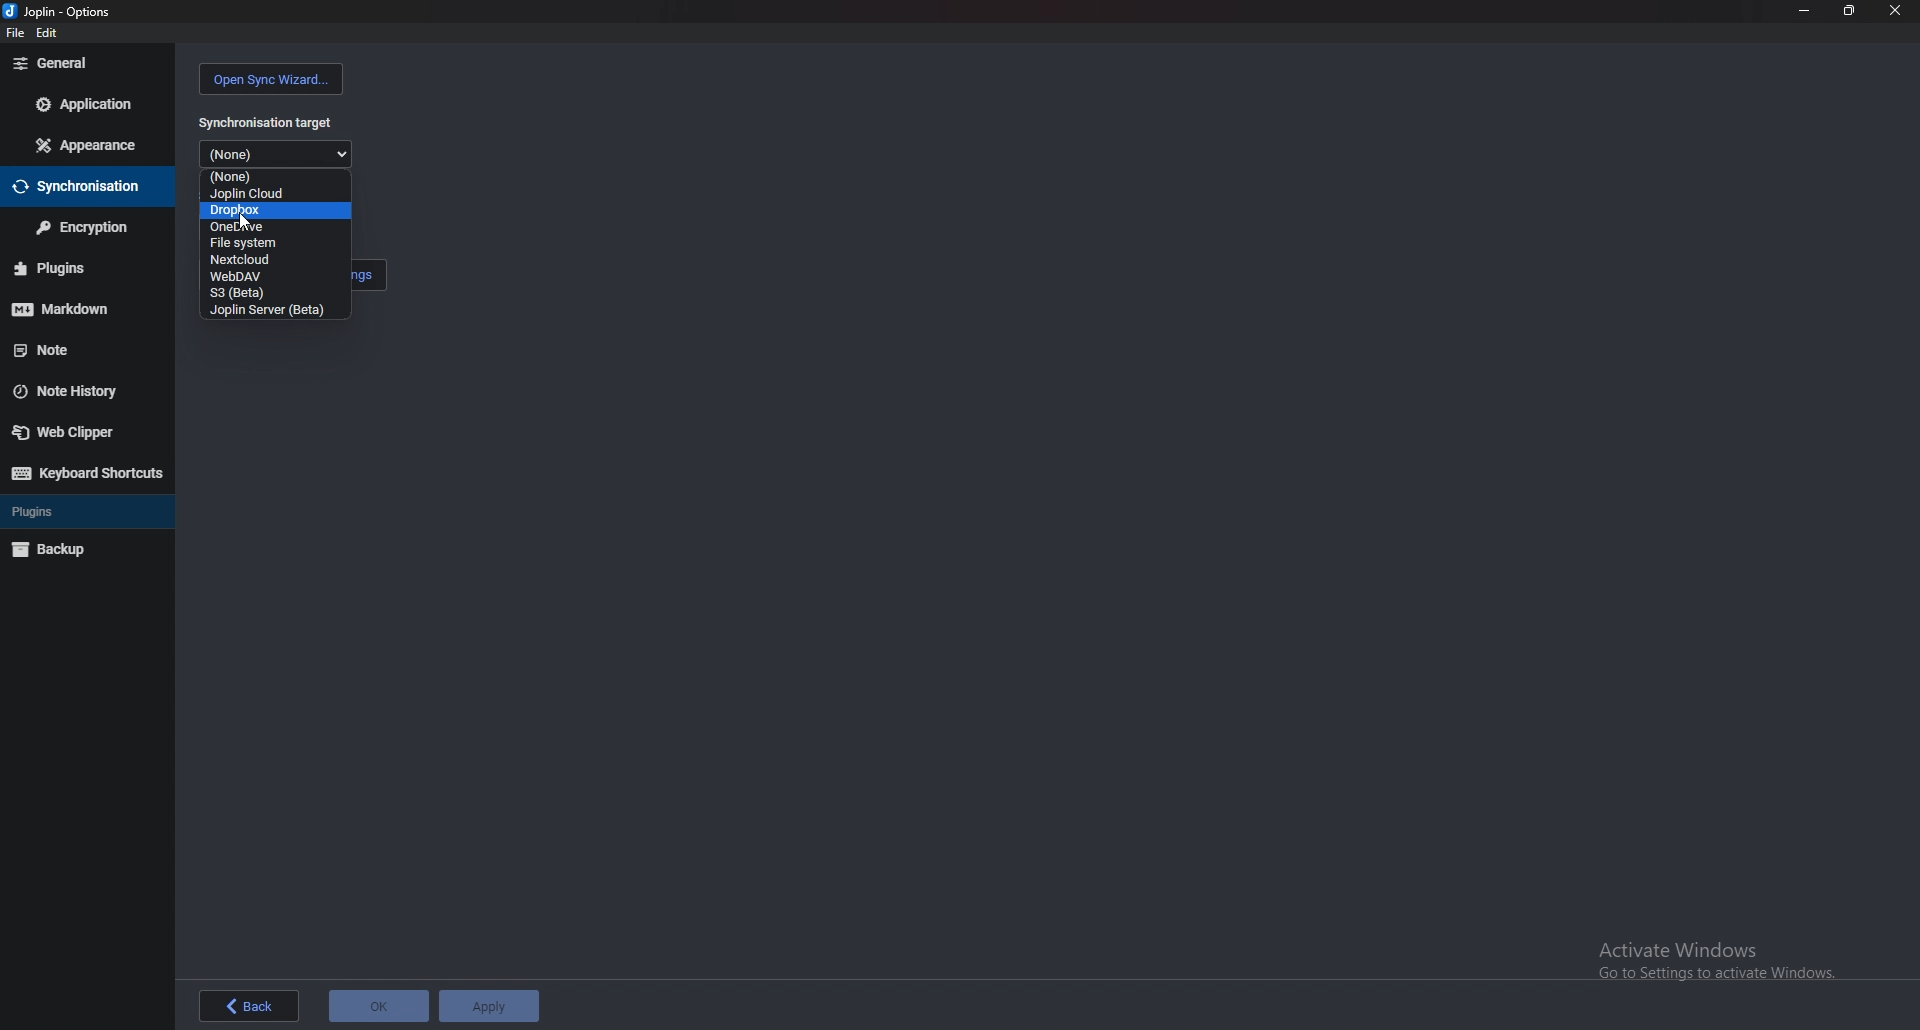  I want to click on resize, so click(1852, 11).